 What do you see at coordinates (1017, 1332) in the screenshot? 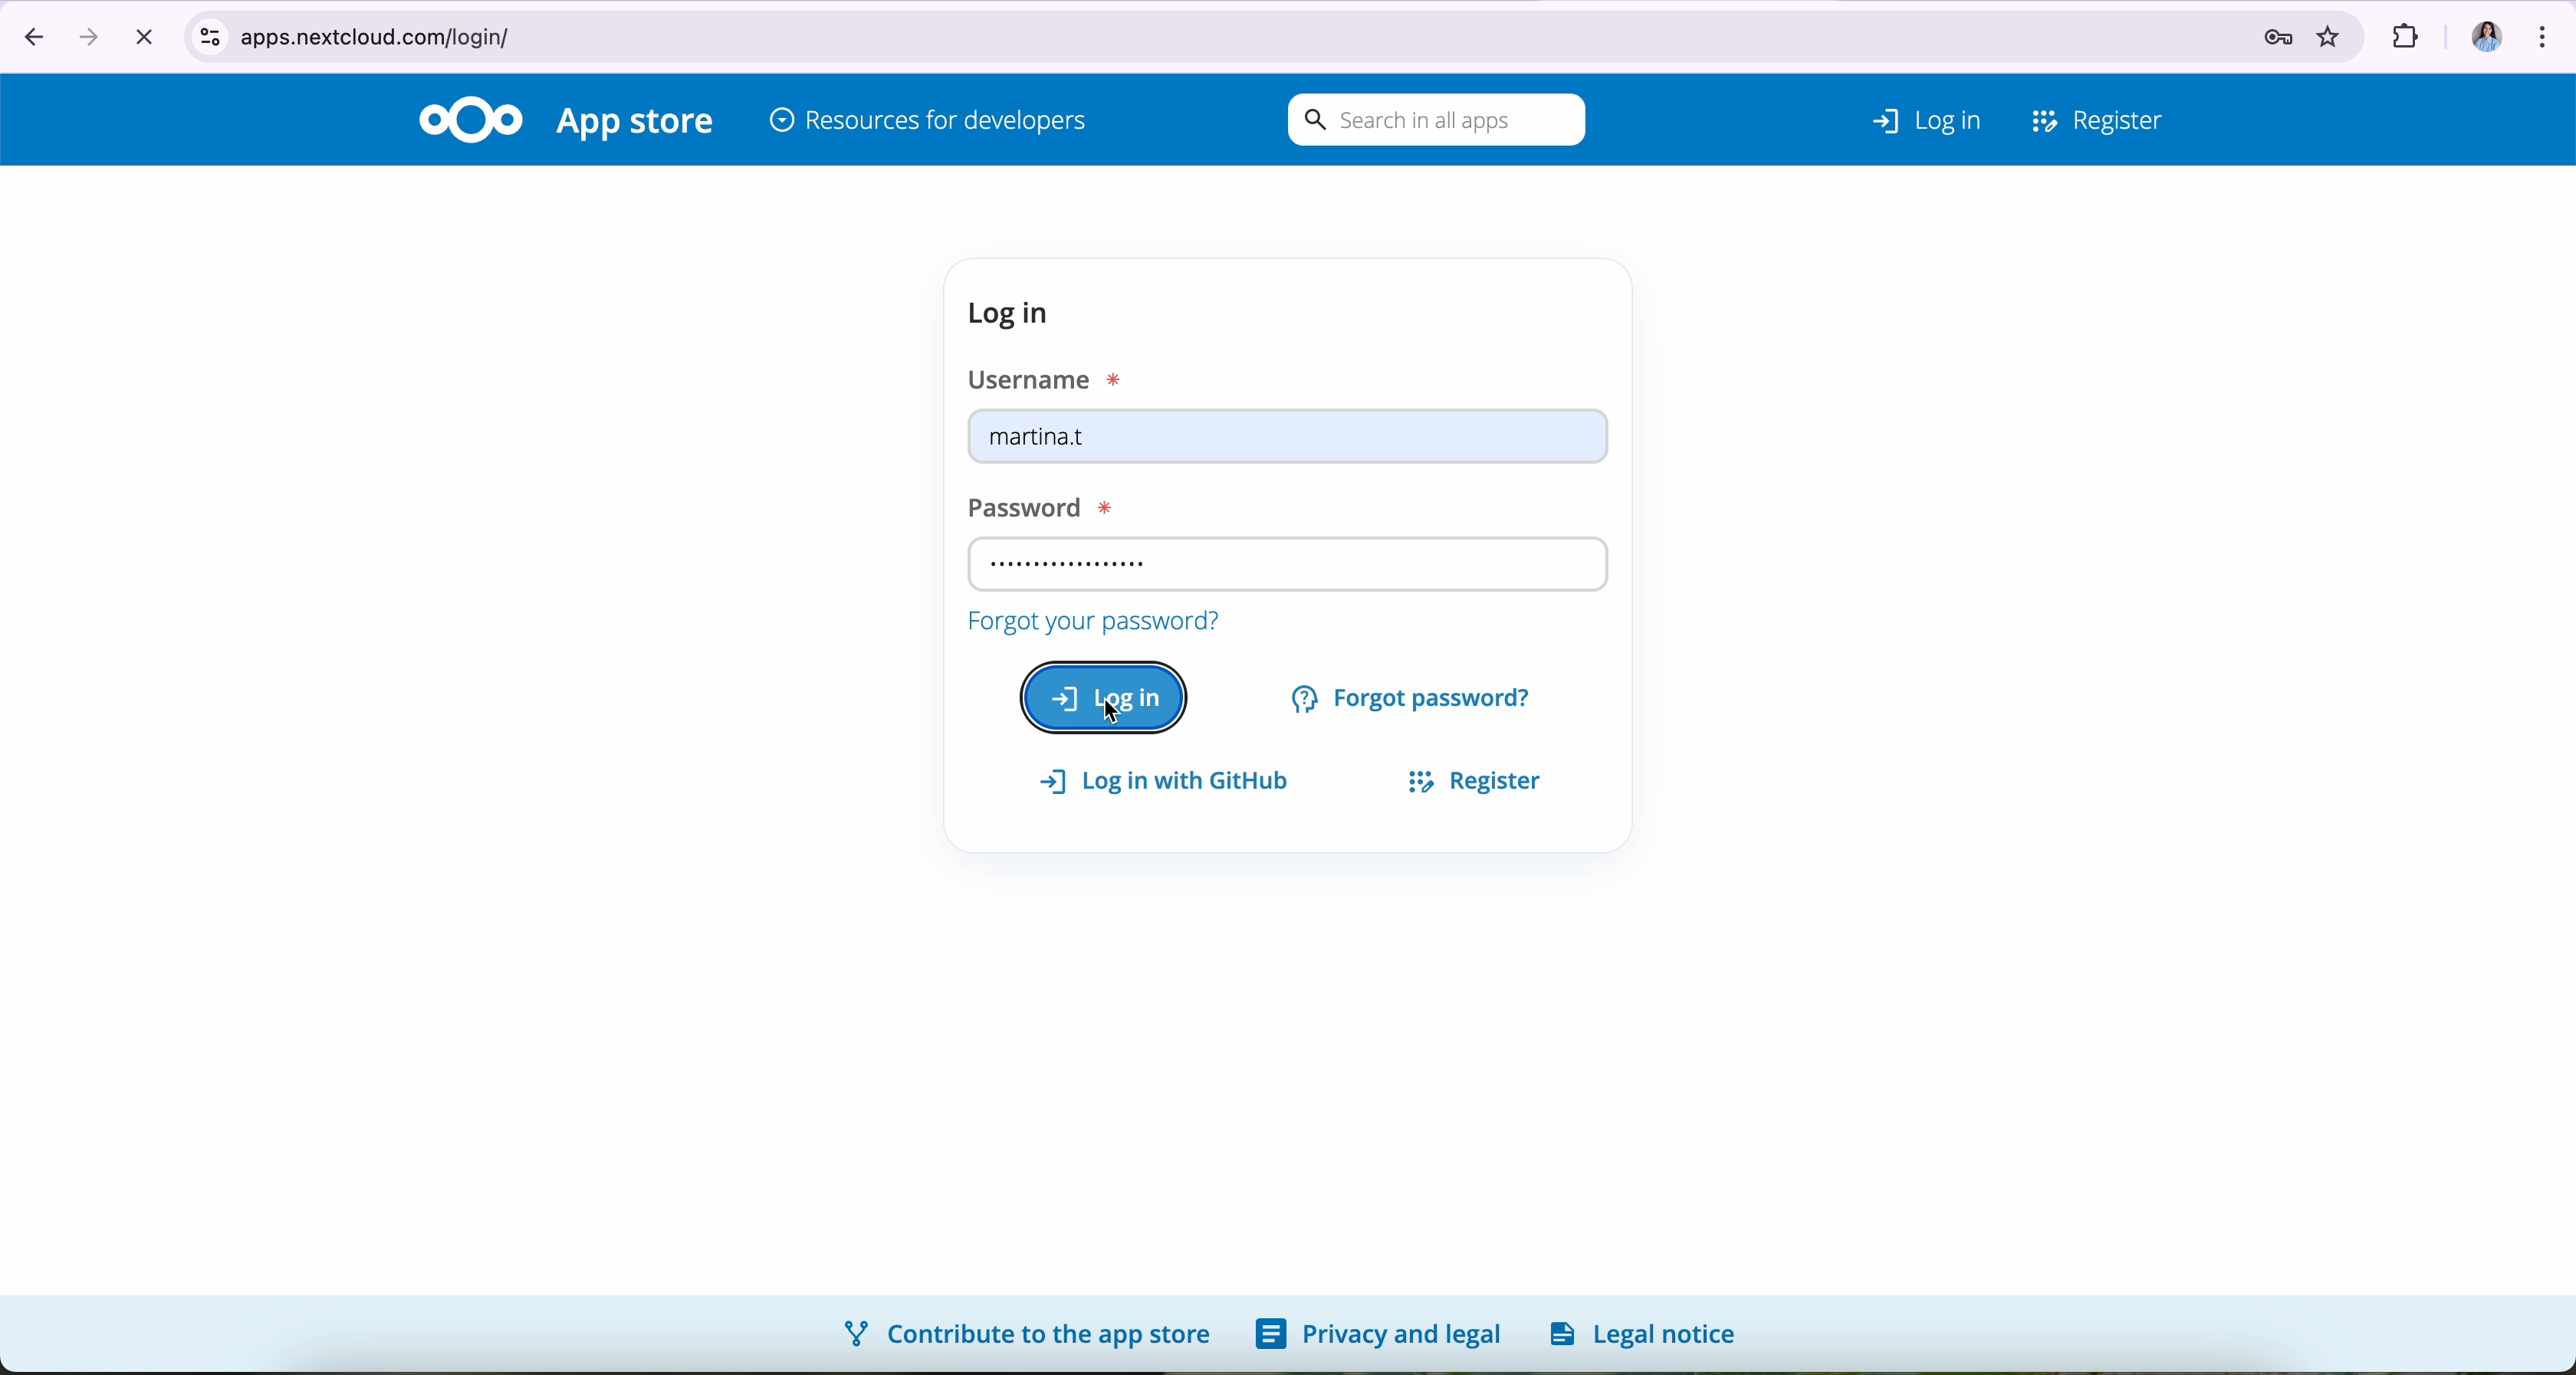
I see `contribute to the app store` at bounding box center [1017, 1332].